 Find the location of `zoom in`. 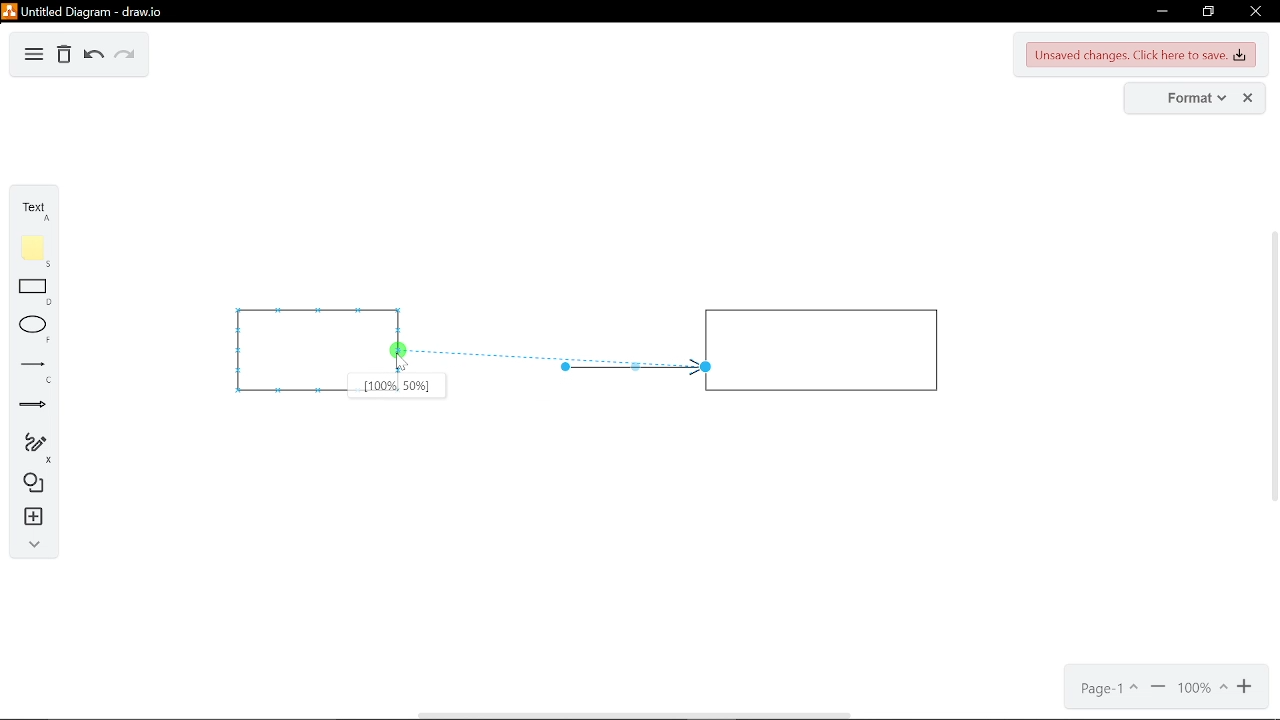

zoom in is located at coordinates (1244, 690).